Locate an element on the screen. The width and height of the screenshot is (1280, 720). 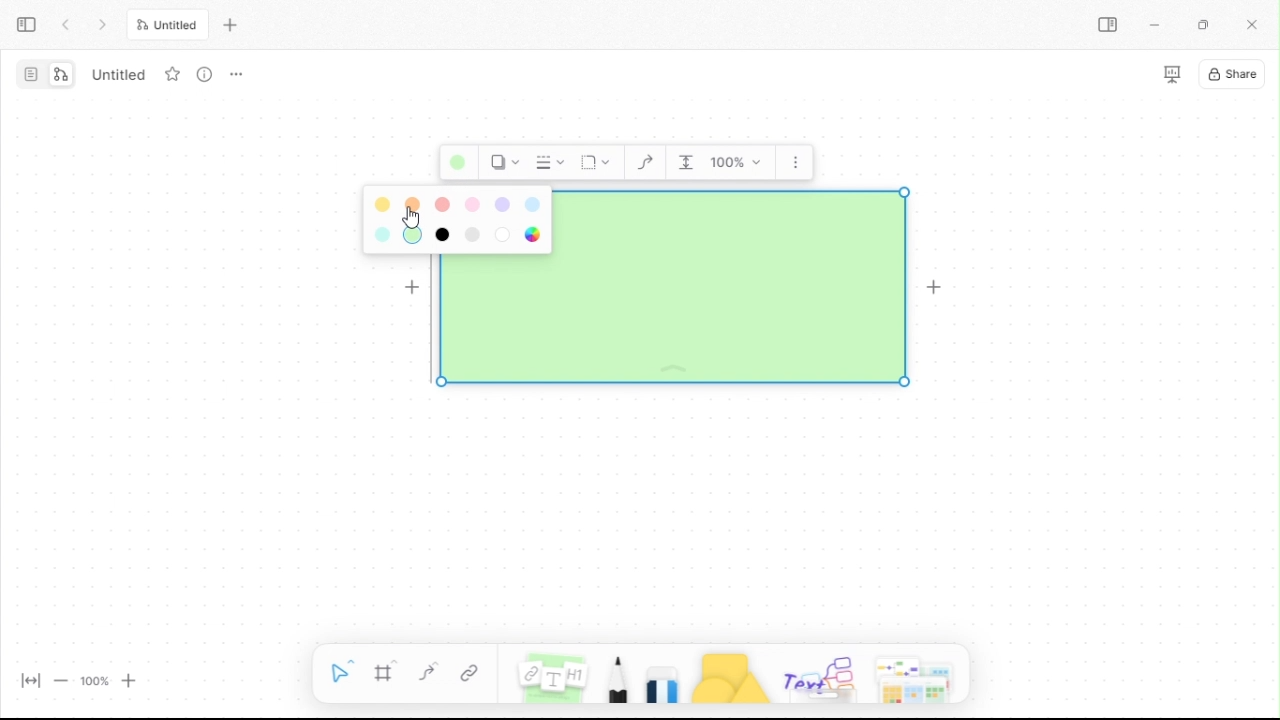
untitled is located at coordinates (117, 73).